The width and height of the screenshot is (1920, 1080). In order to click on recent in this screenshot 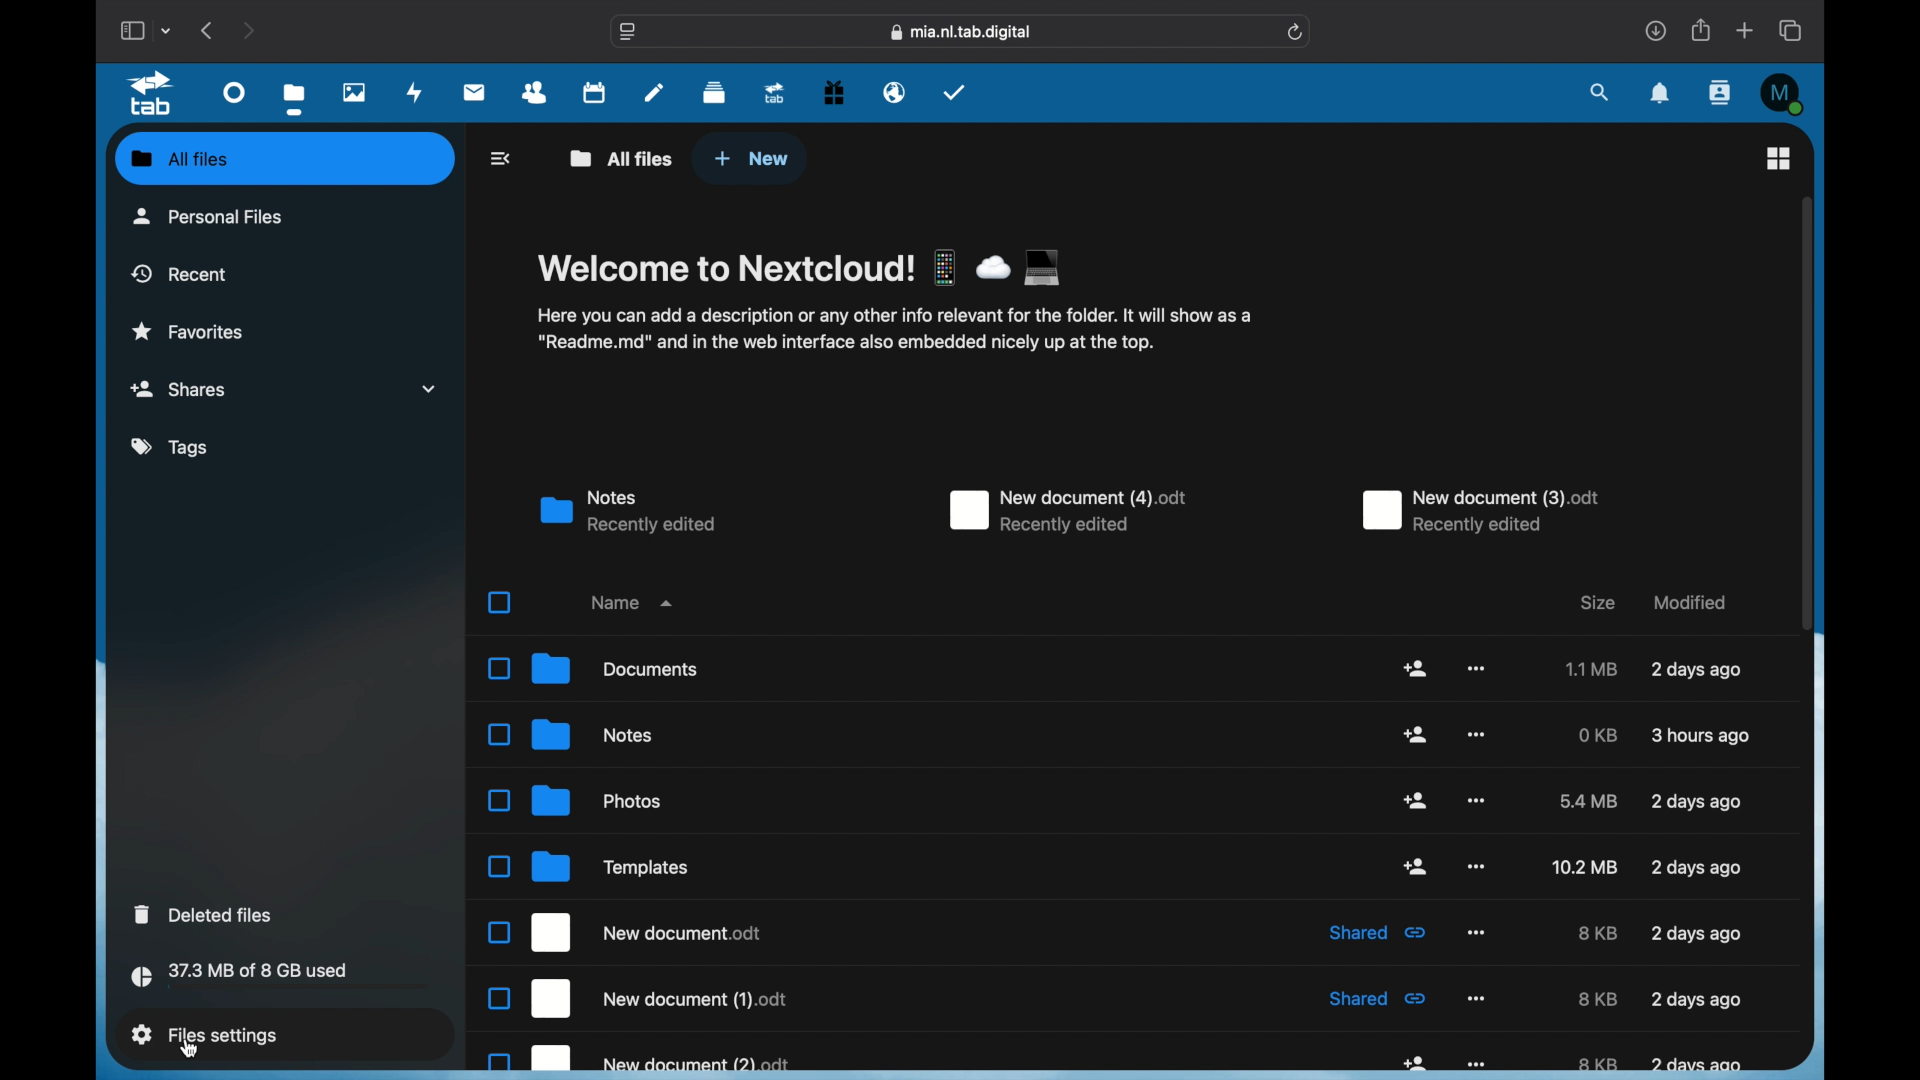, I will do `click(179, 273)`.